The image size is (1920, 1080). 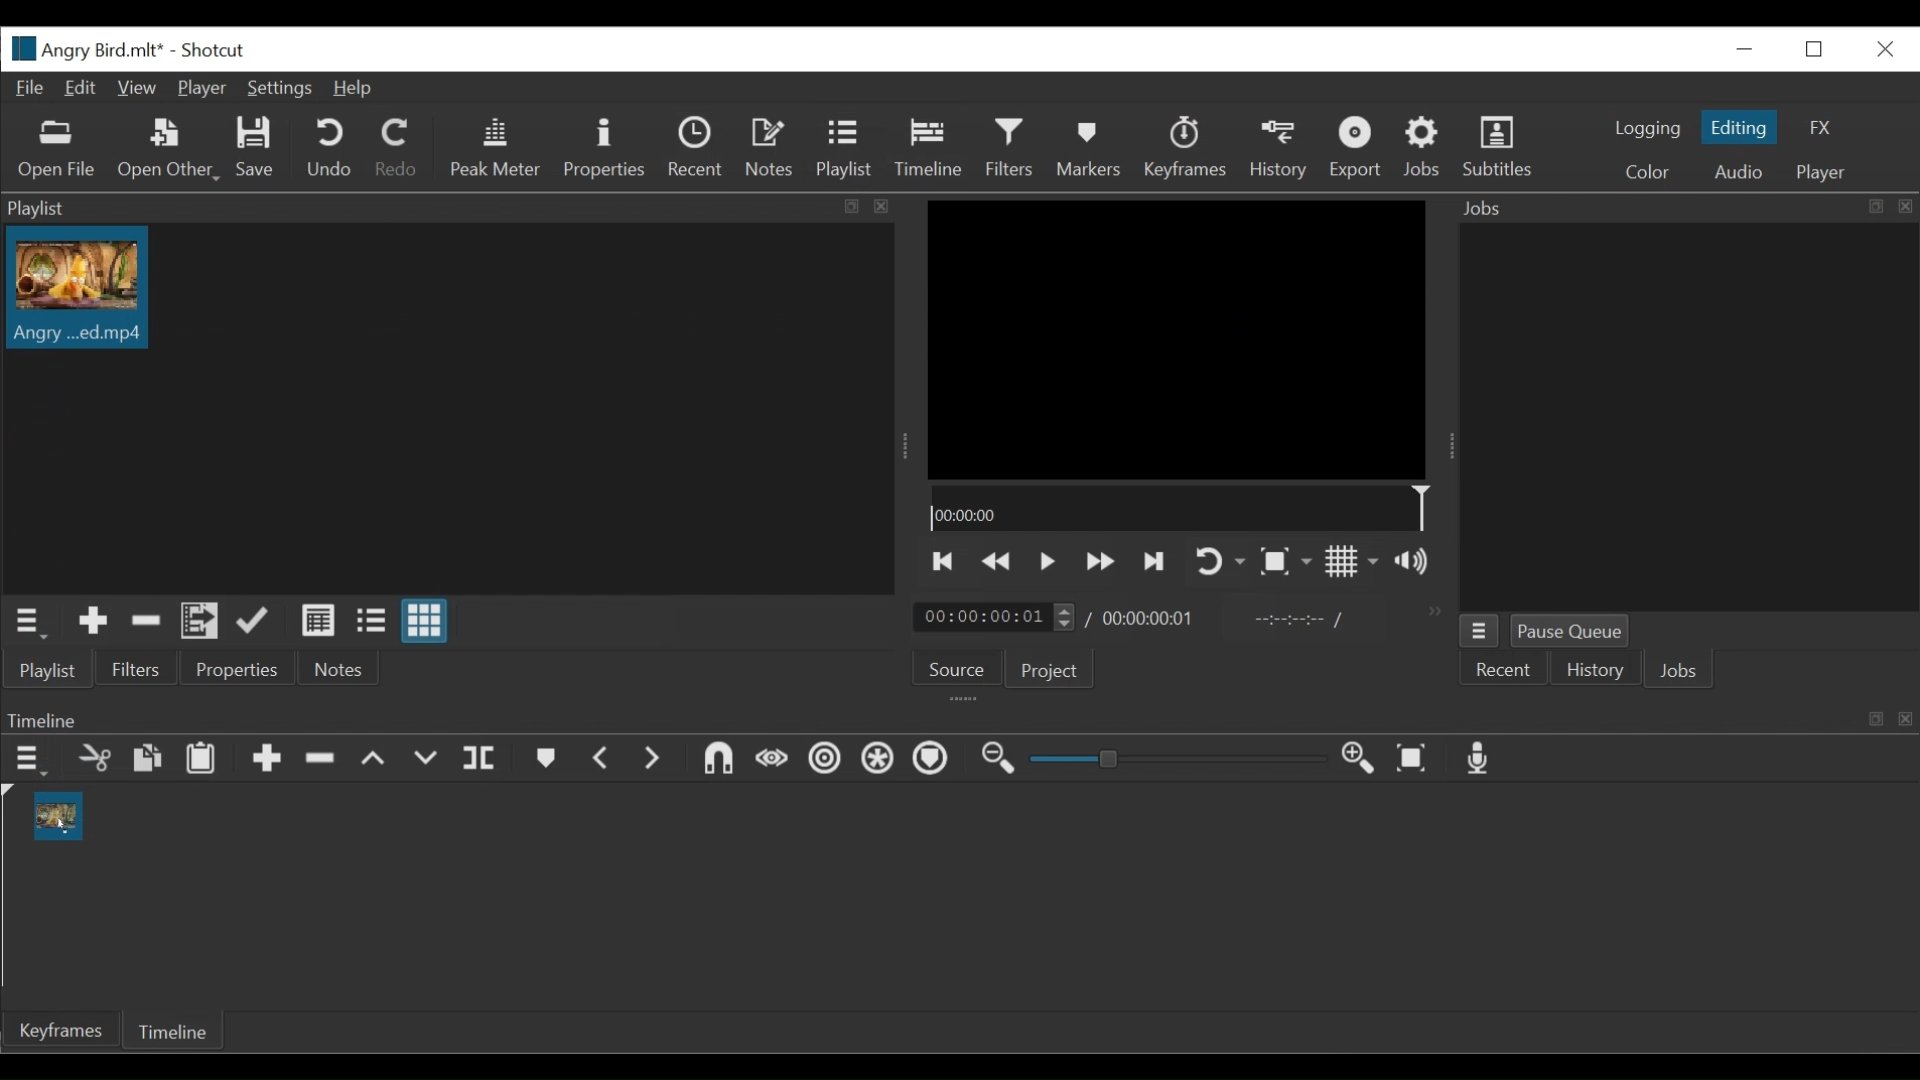 I want to click on Player, so click(x=201, y=86).